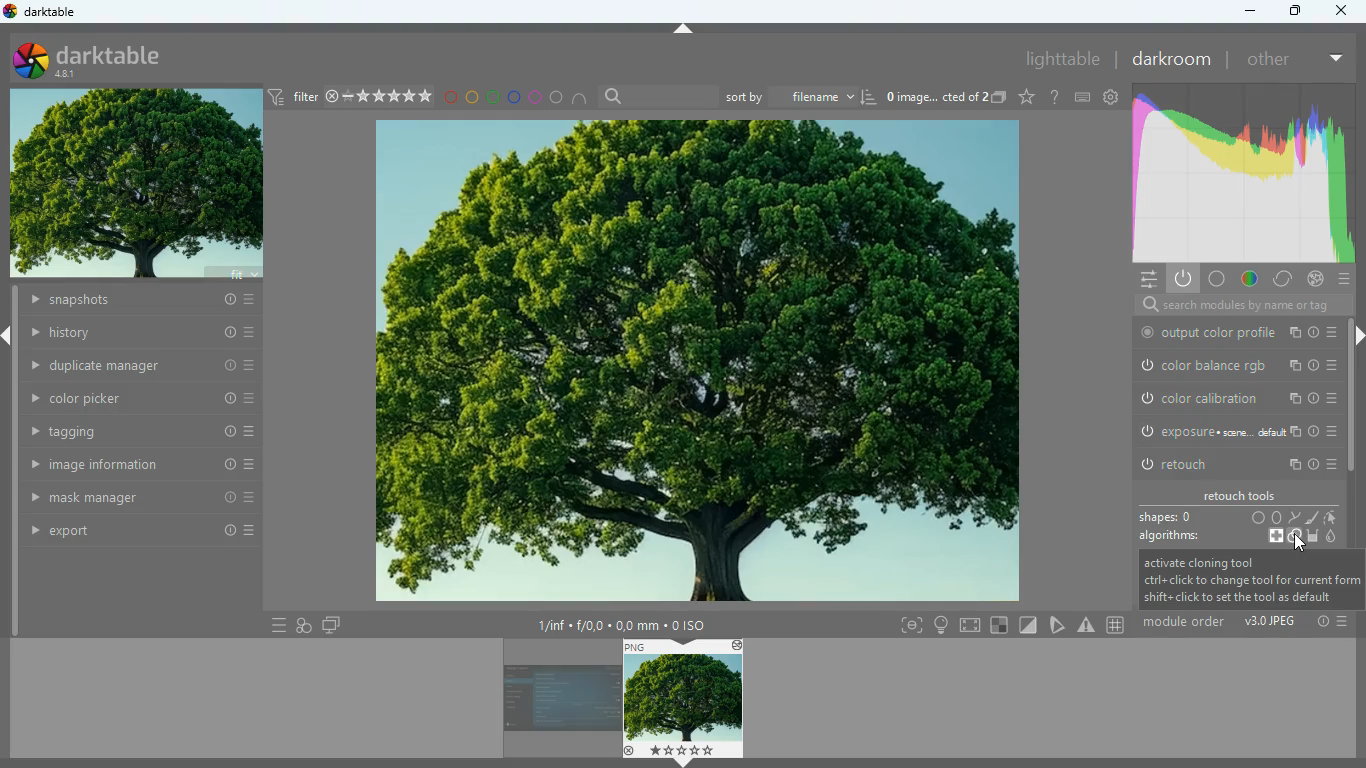 The width and height of the screenshot is (1366, 768). What do you see at coordinates (1293, 537) in the screenshot?
I see `cloning` at bounding box center [1293, 537].